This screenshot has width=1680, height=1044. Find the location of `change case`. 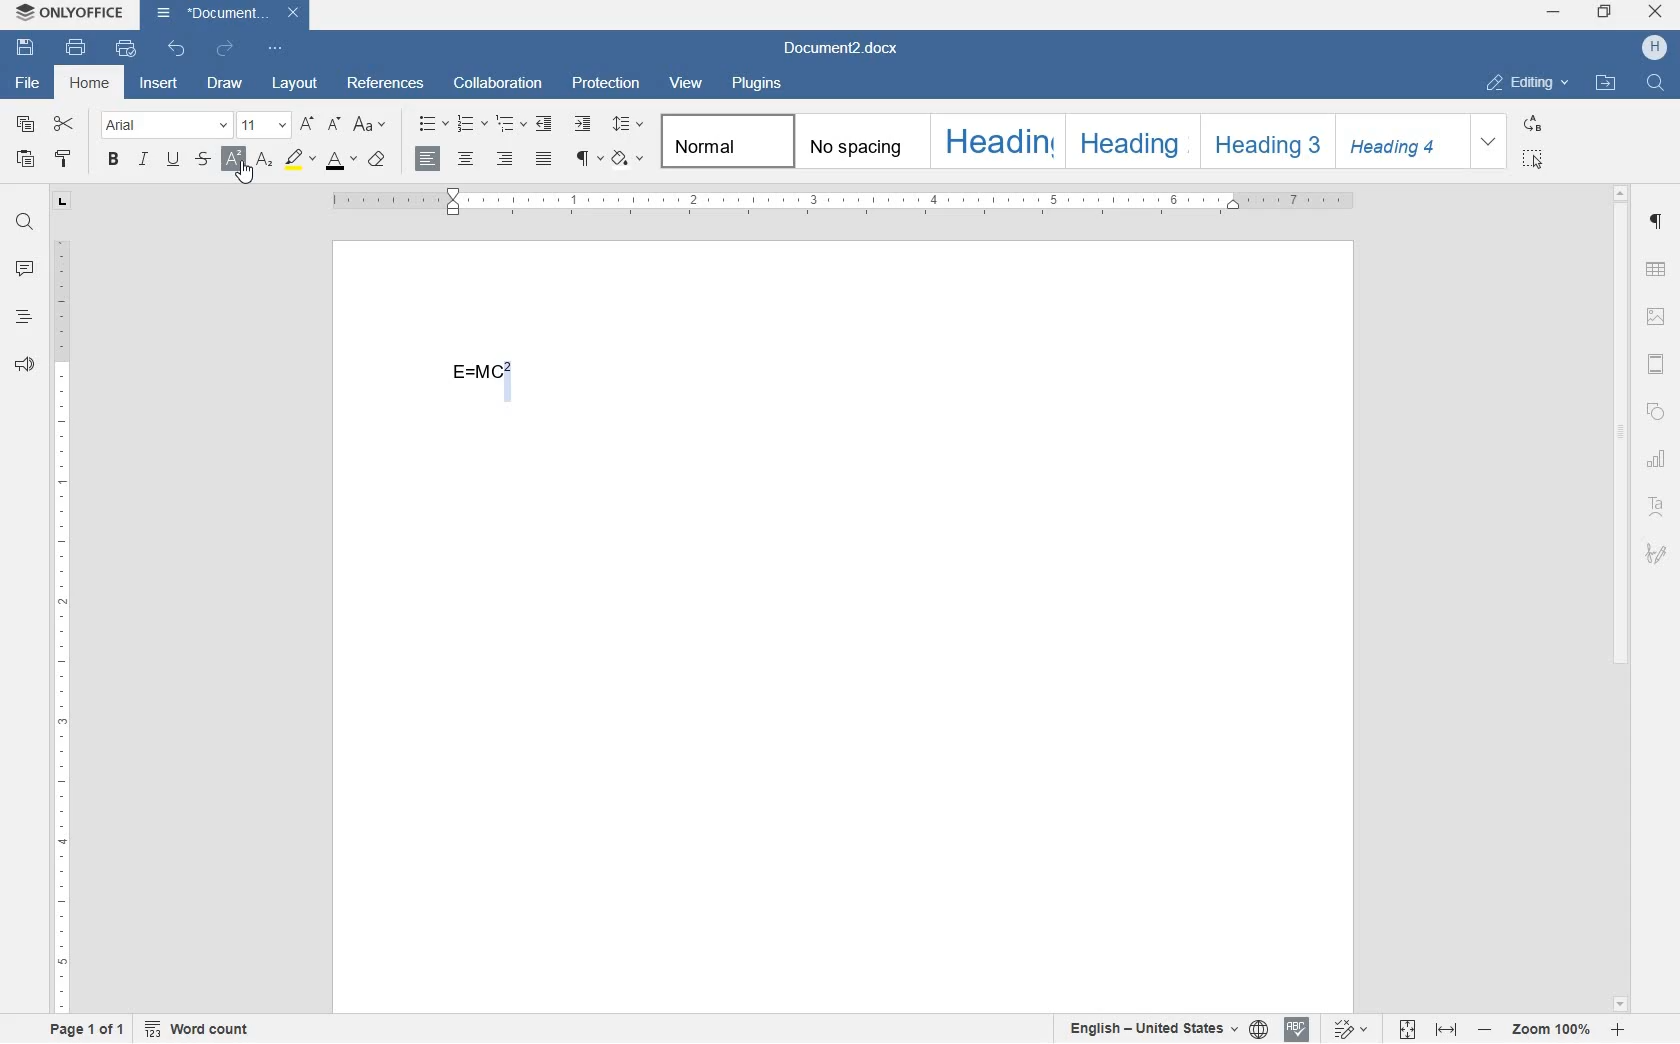

change case is located at coordinates (370, 125).